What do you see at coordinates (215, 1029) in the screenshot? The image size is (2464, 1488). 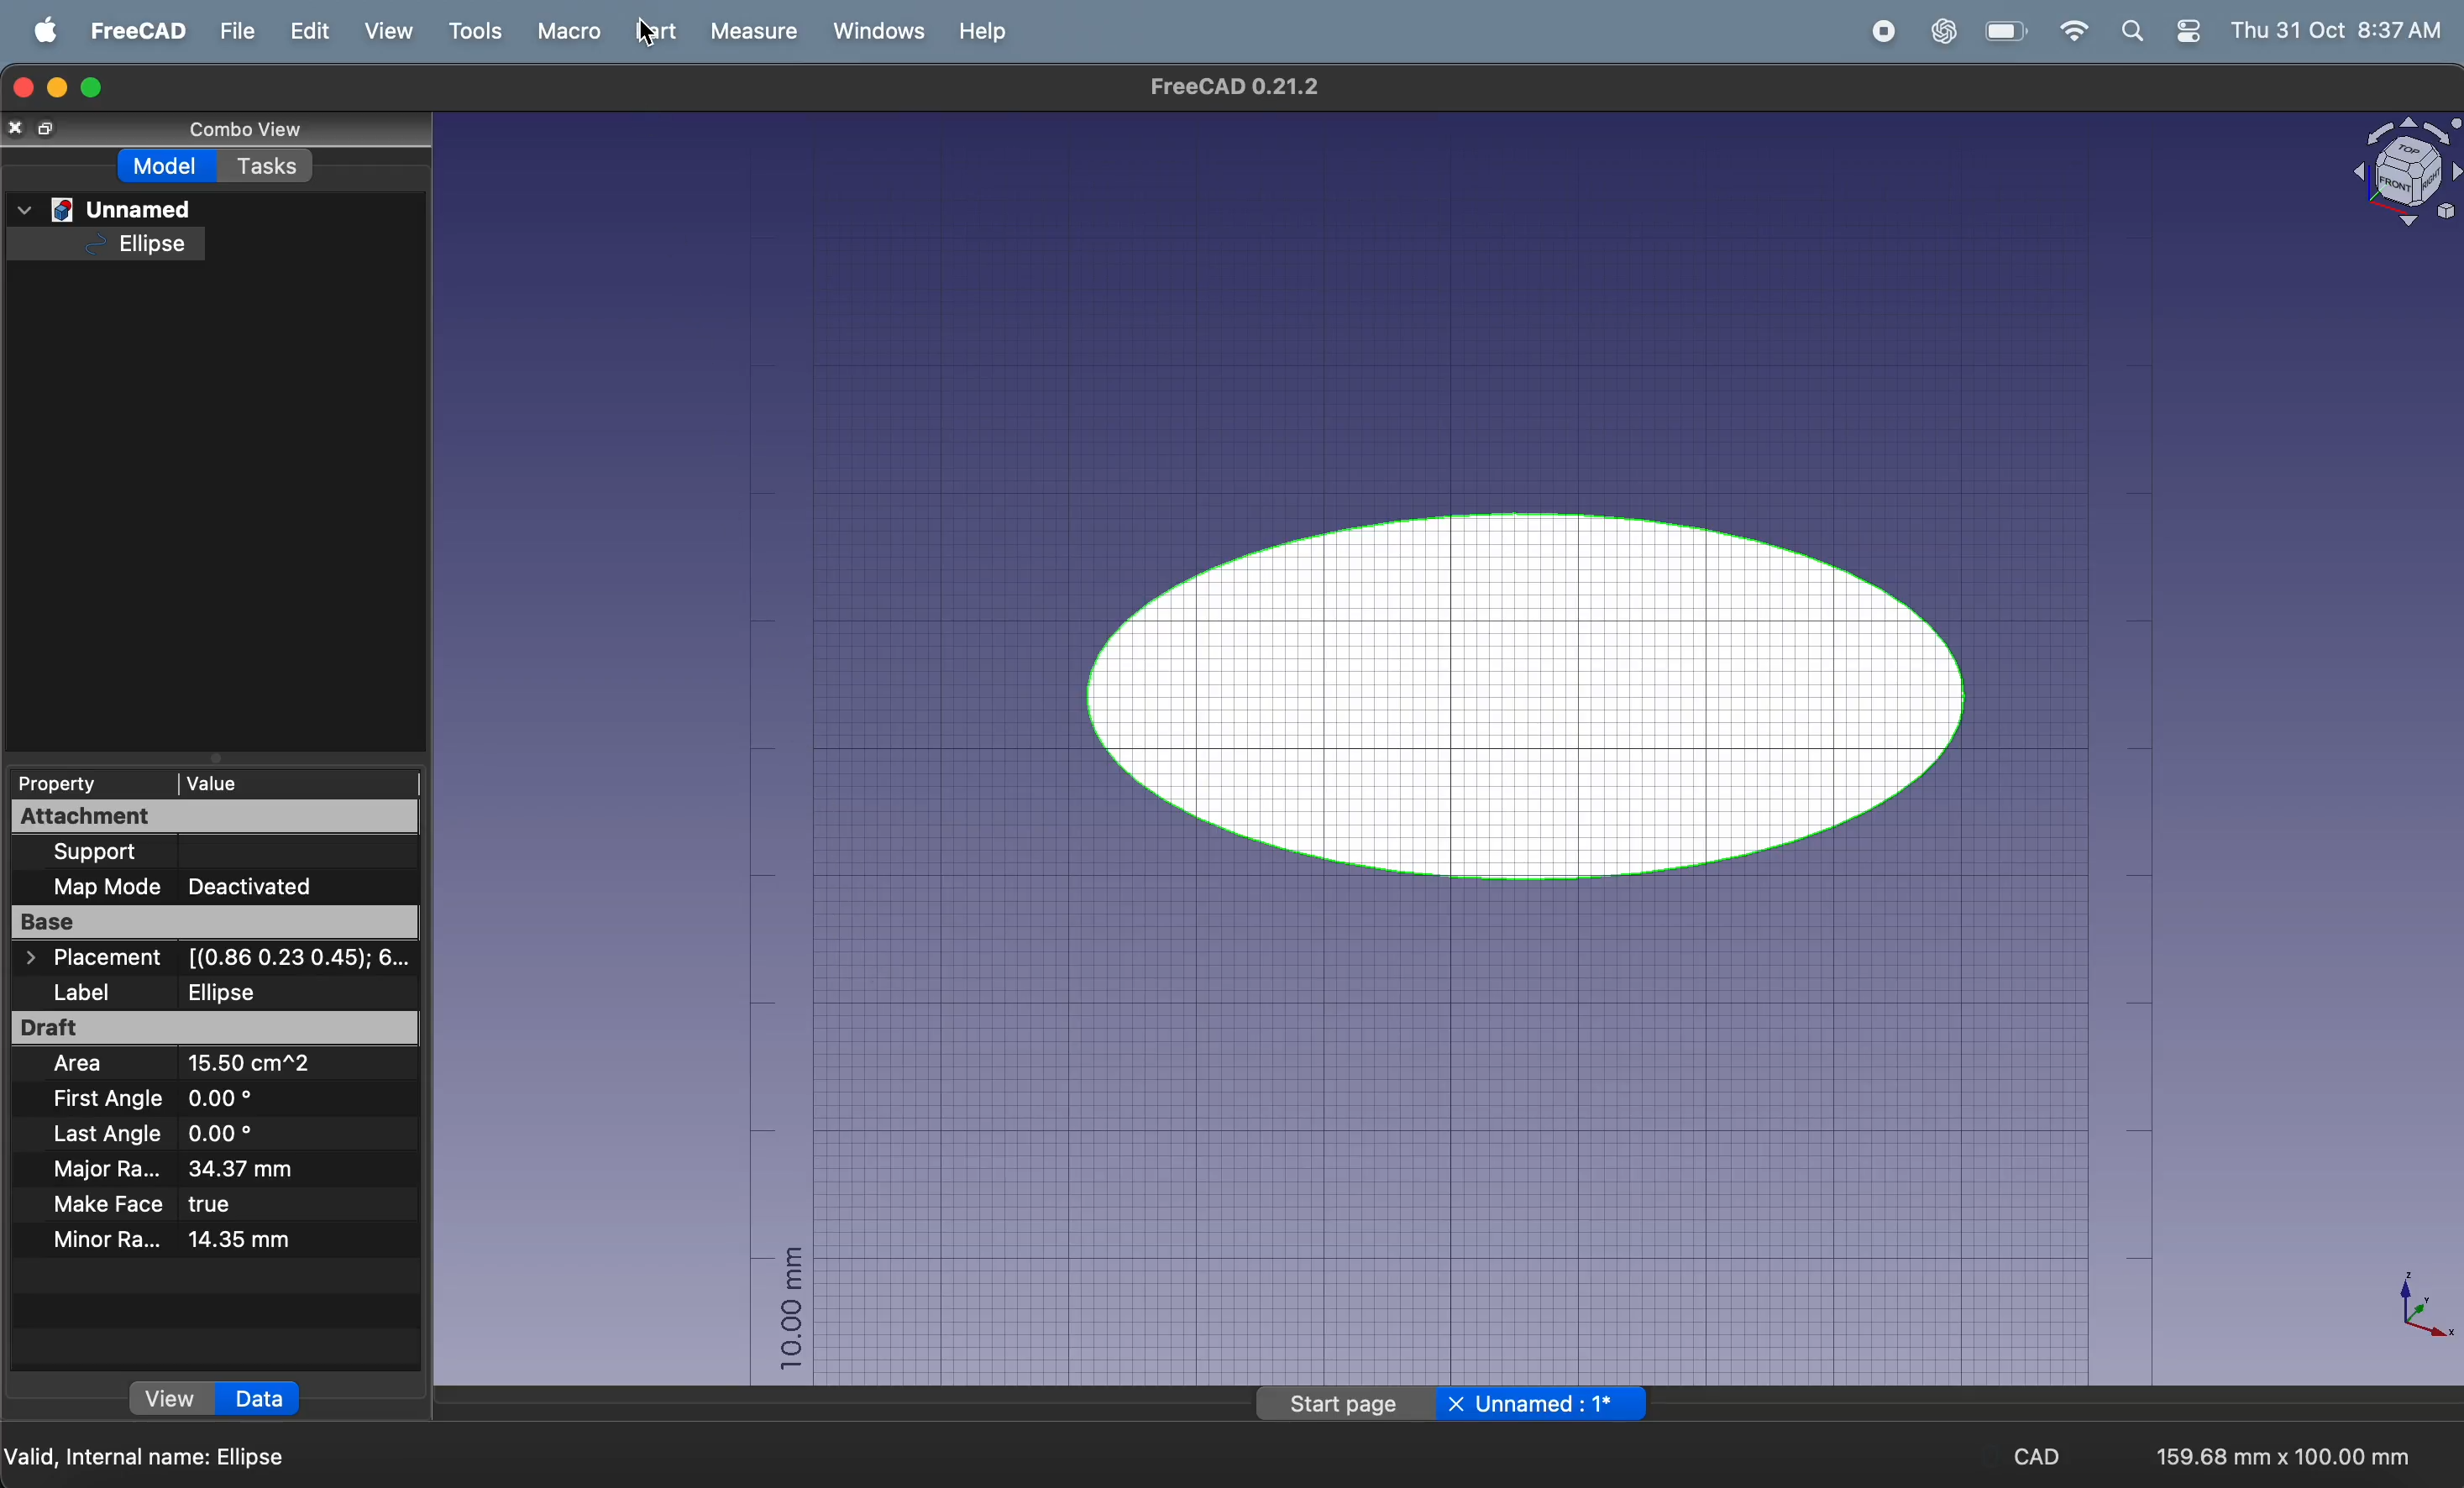 I see `draft` at bounding box center [215, 1029].